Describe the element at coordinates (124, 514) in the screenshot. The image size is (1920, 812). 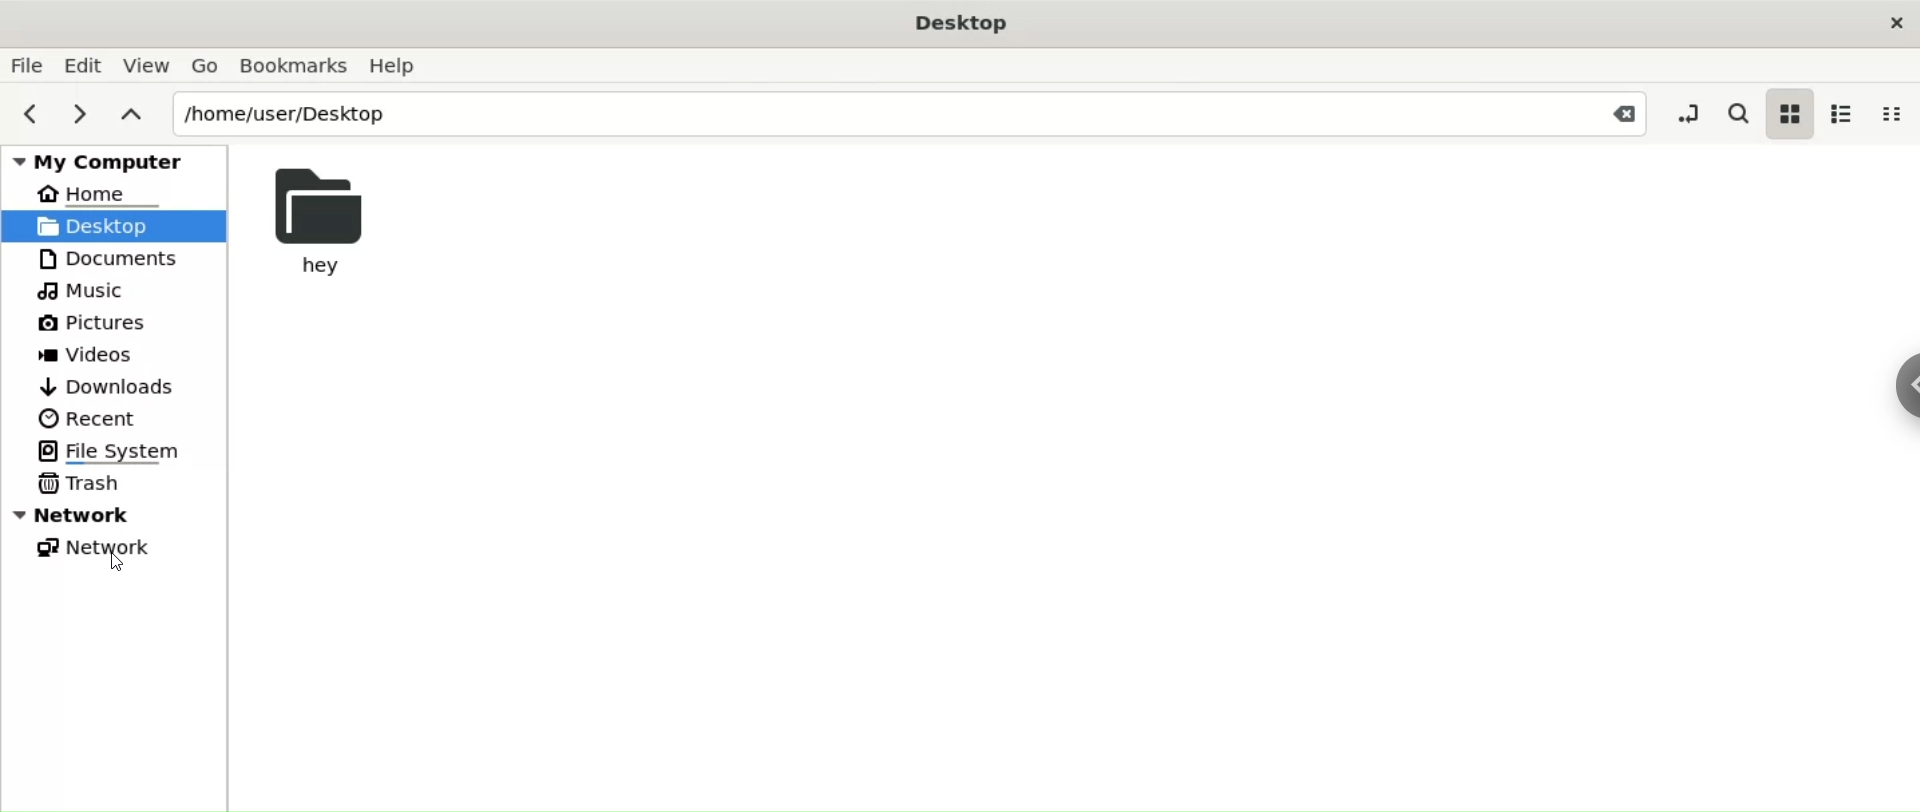
I see `Network` at that location.